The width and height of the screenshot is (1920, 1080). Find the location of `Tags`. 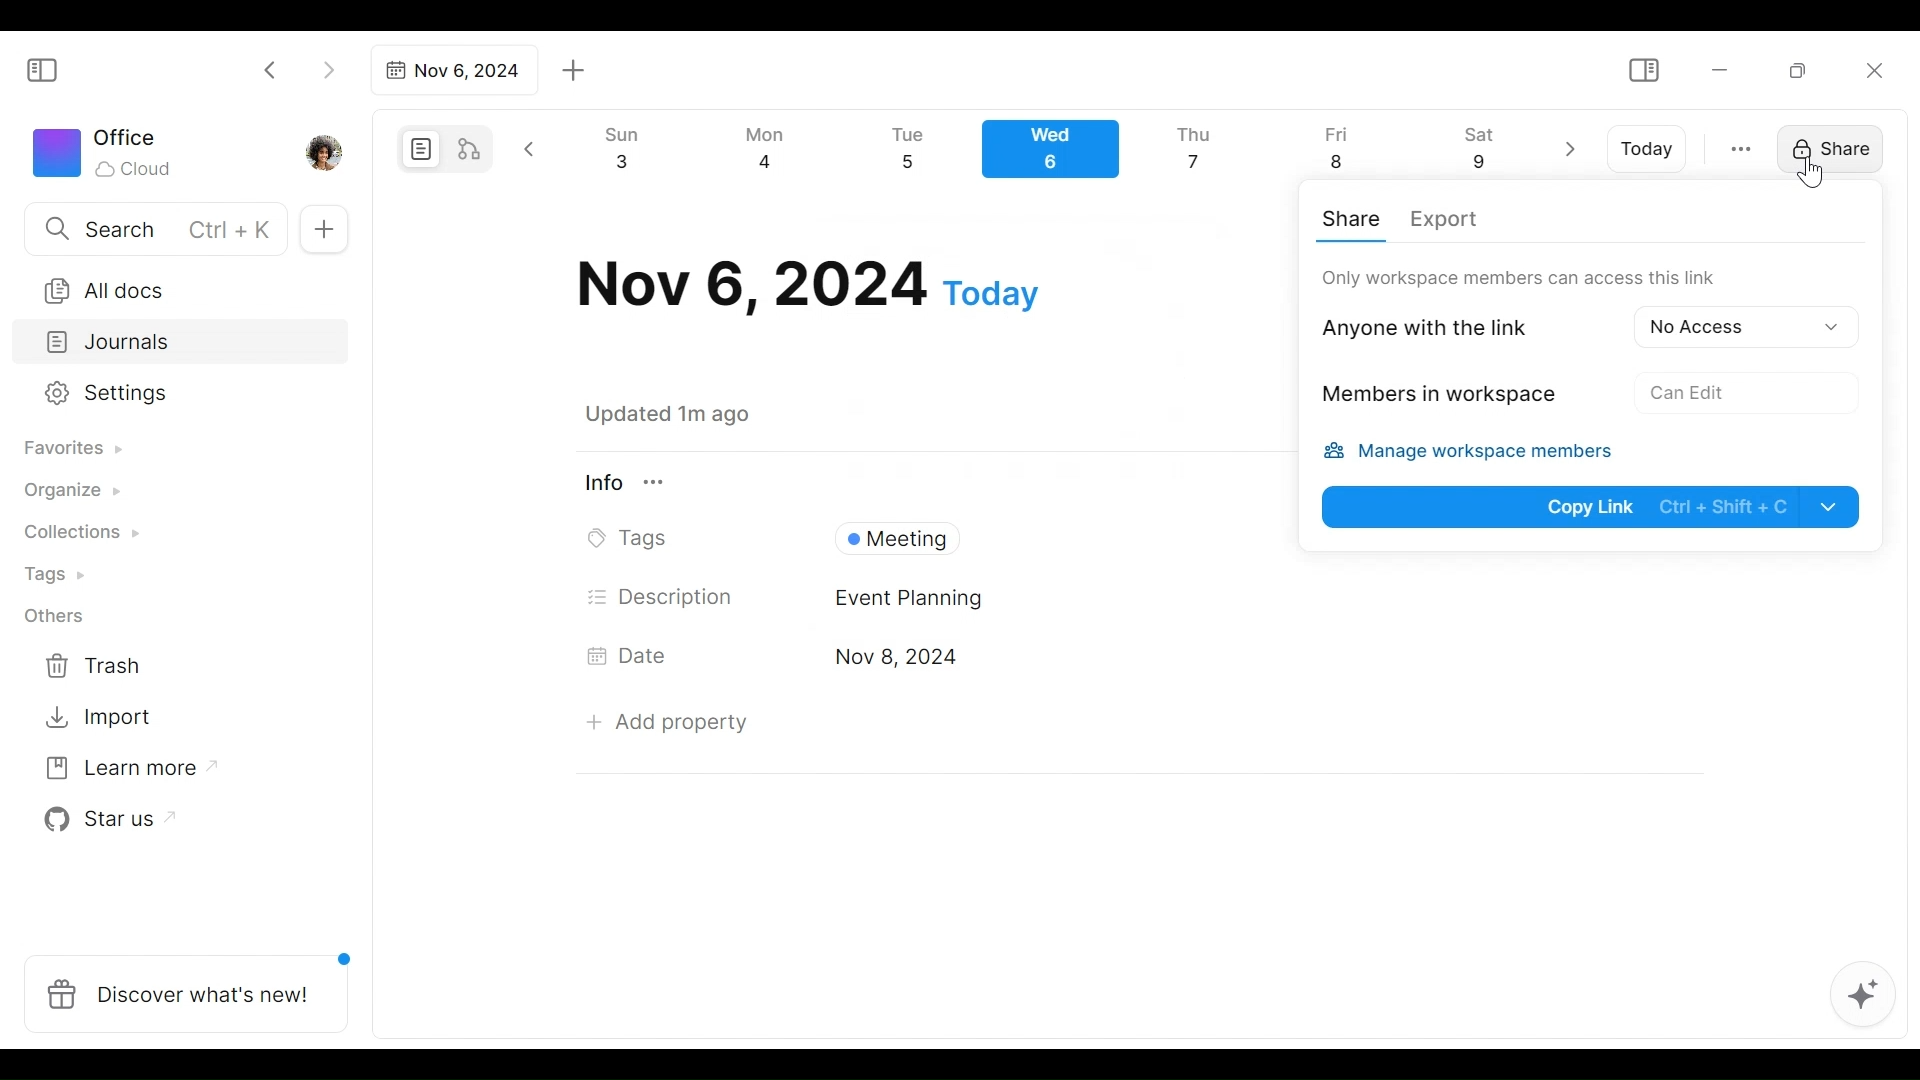

Tags is located at coordinates (633, 539).